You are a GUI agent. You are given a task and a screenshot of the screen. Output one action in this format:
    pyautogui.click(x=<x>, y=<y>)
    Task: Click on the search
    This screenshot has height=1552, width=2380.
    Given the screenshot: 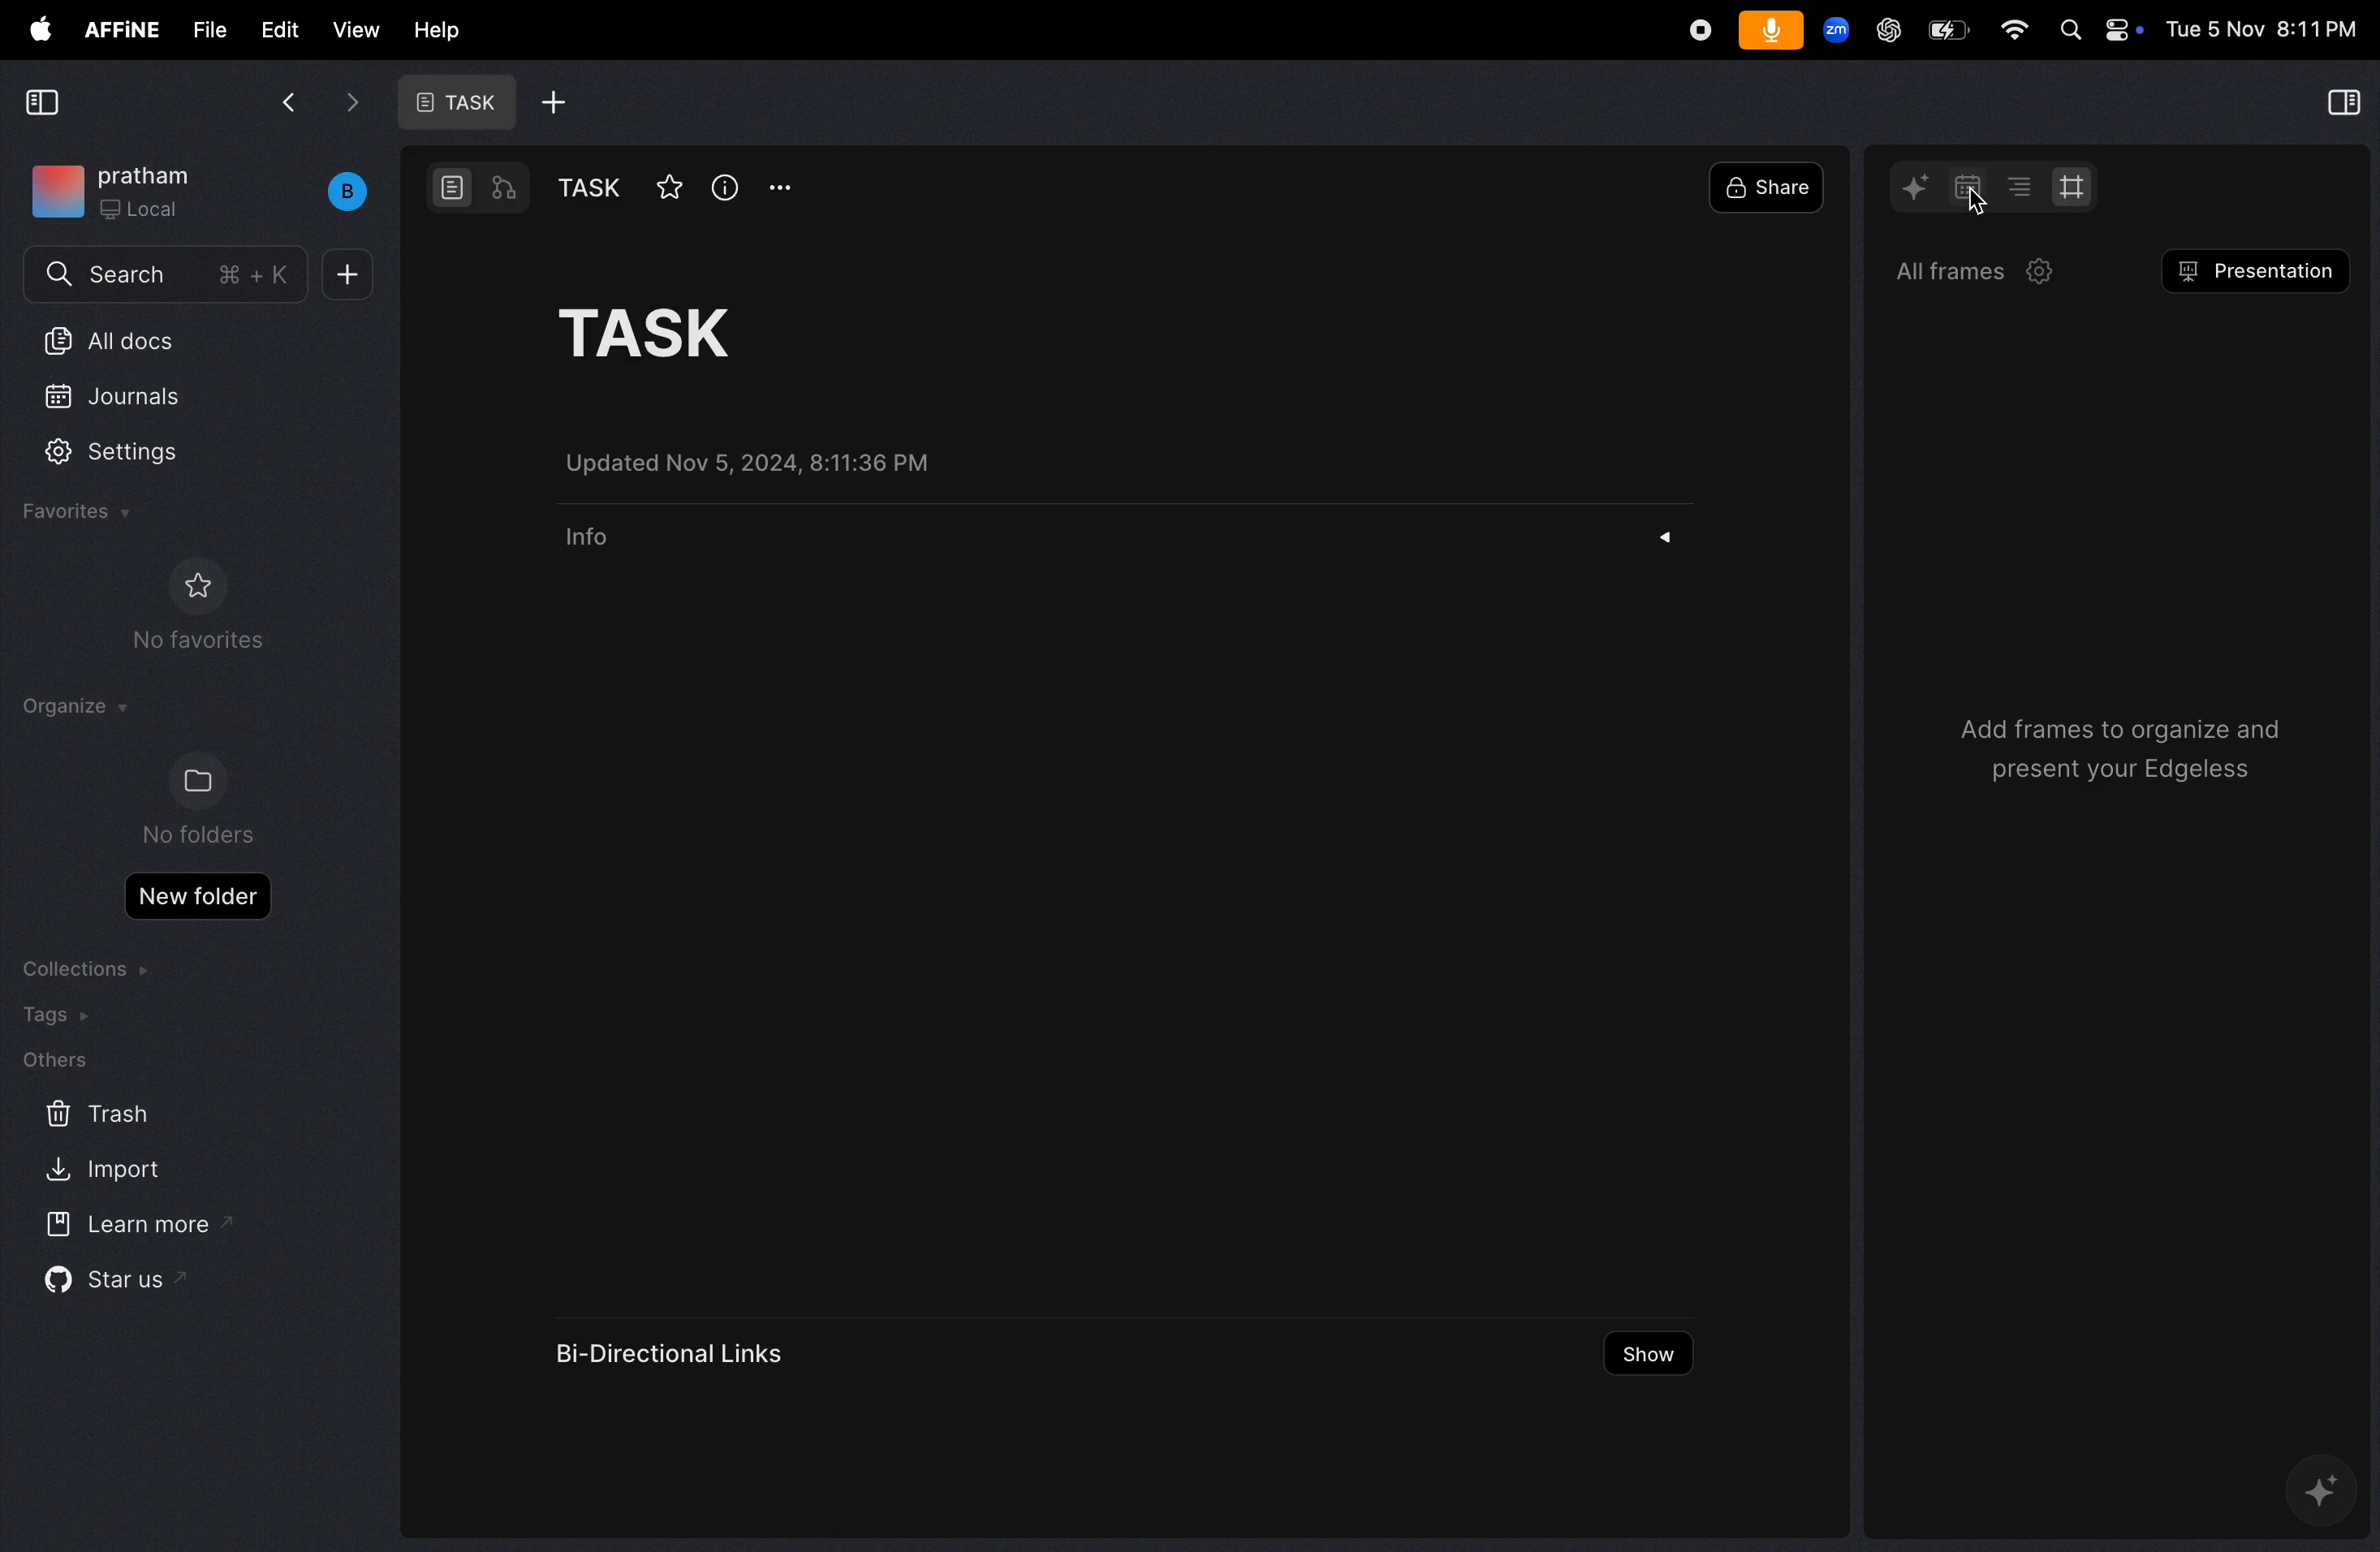 What is the action you would take?
    pyautogui.click(x=164, y=277)
    